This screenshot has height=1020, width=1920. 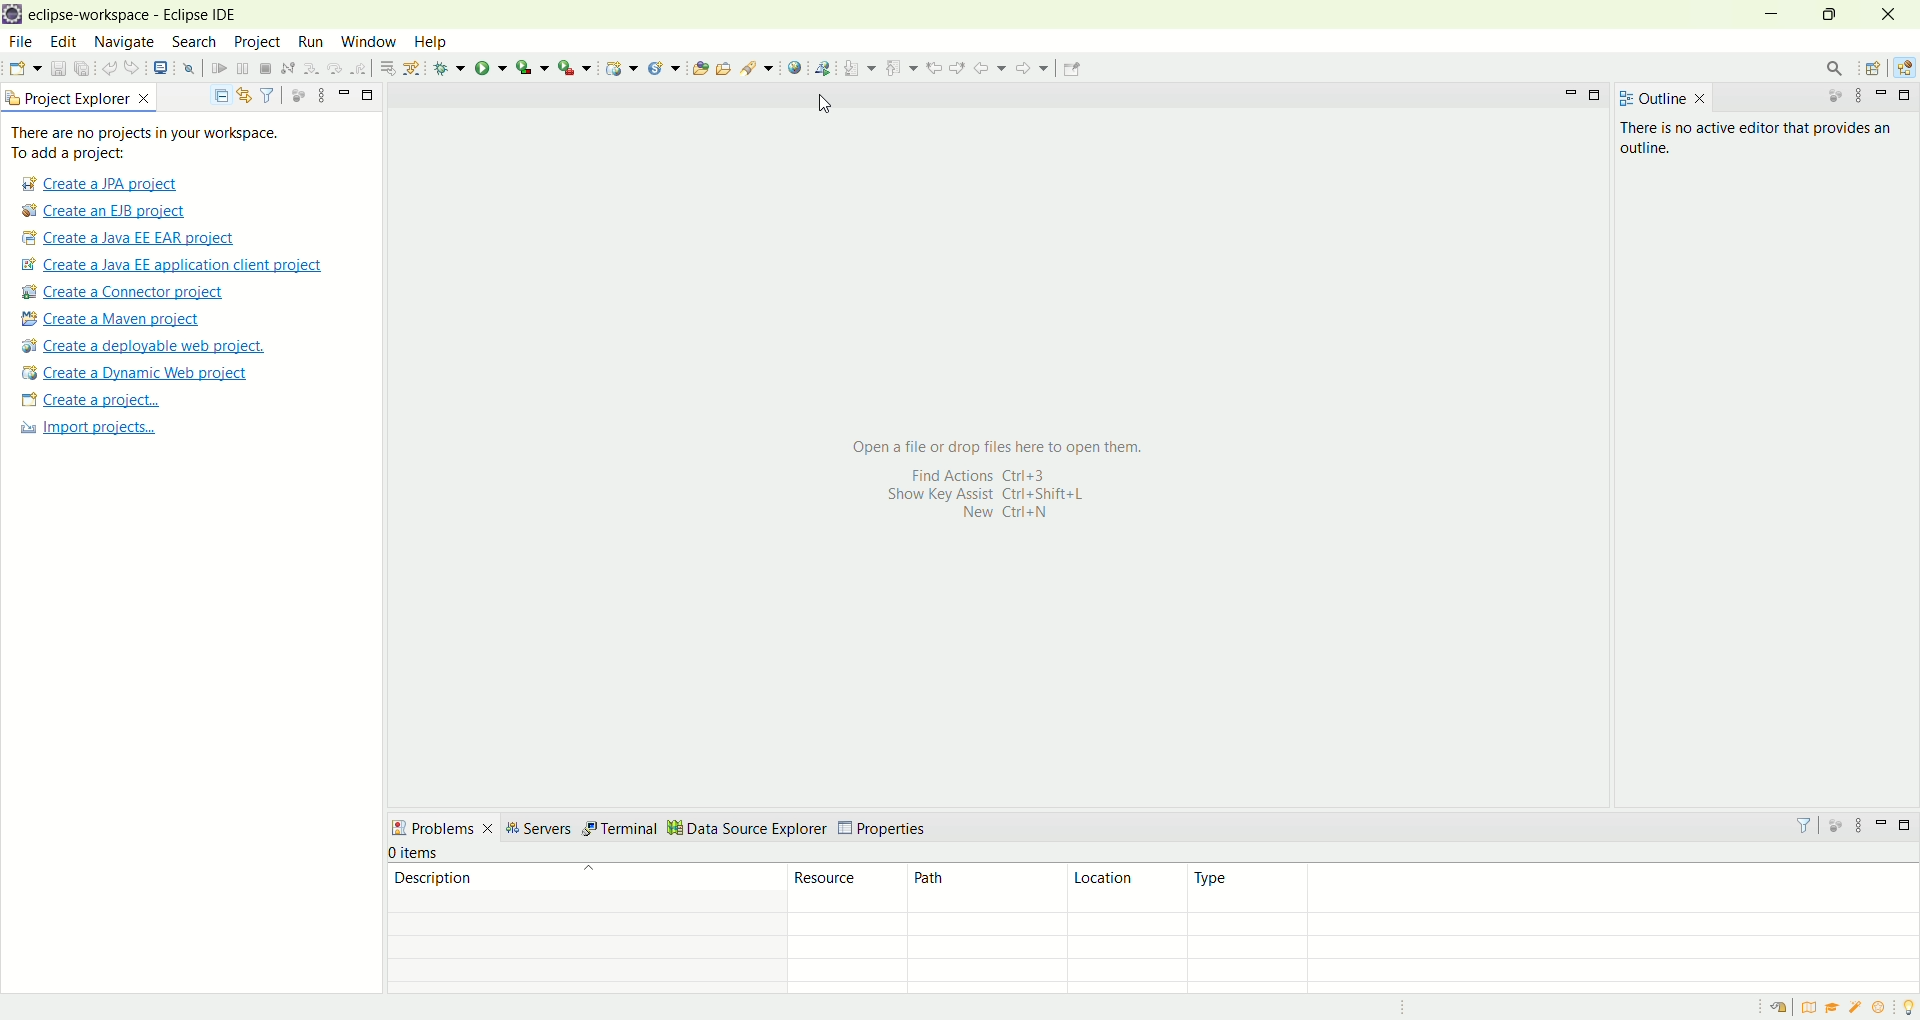 I want to click on debug, so click(x=450, y=68).